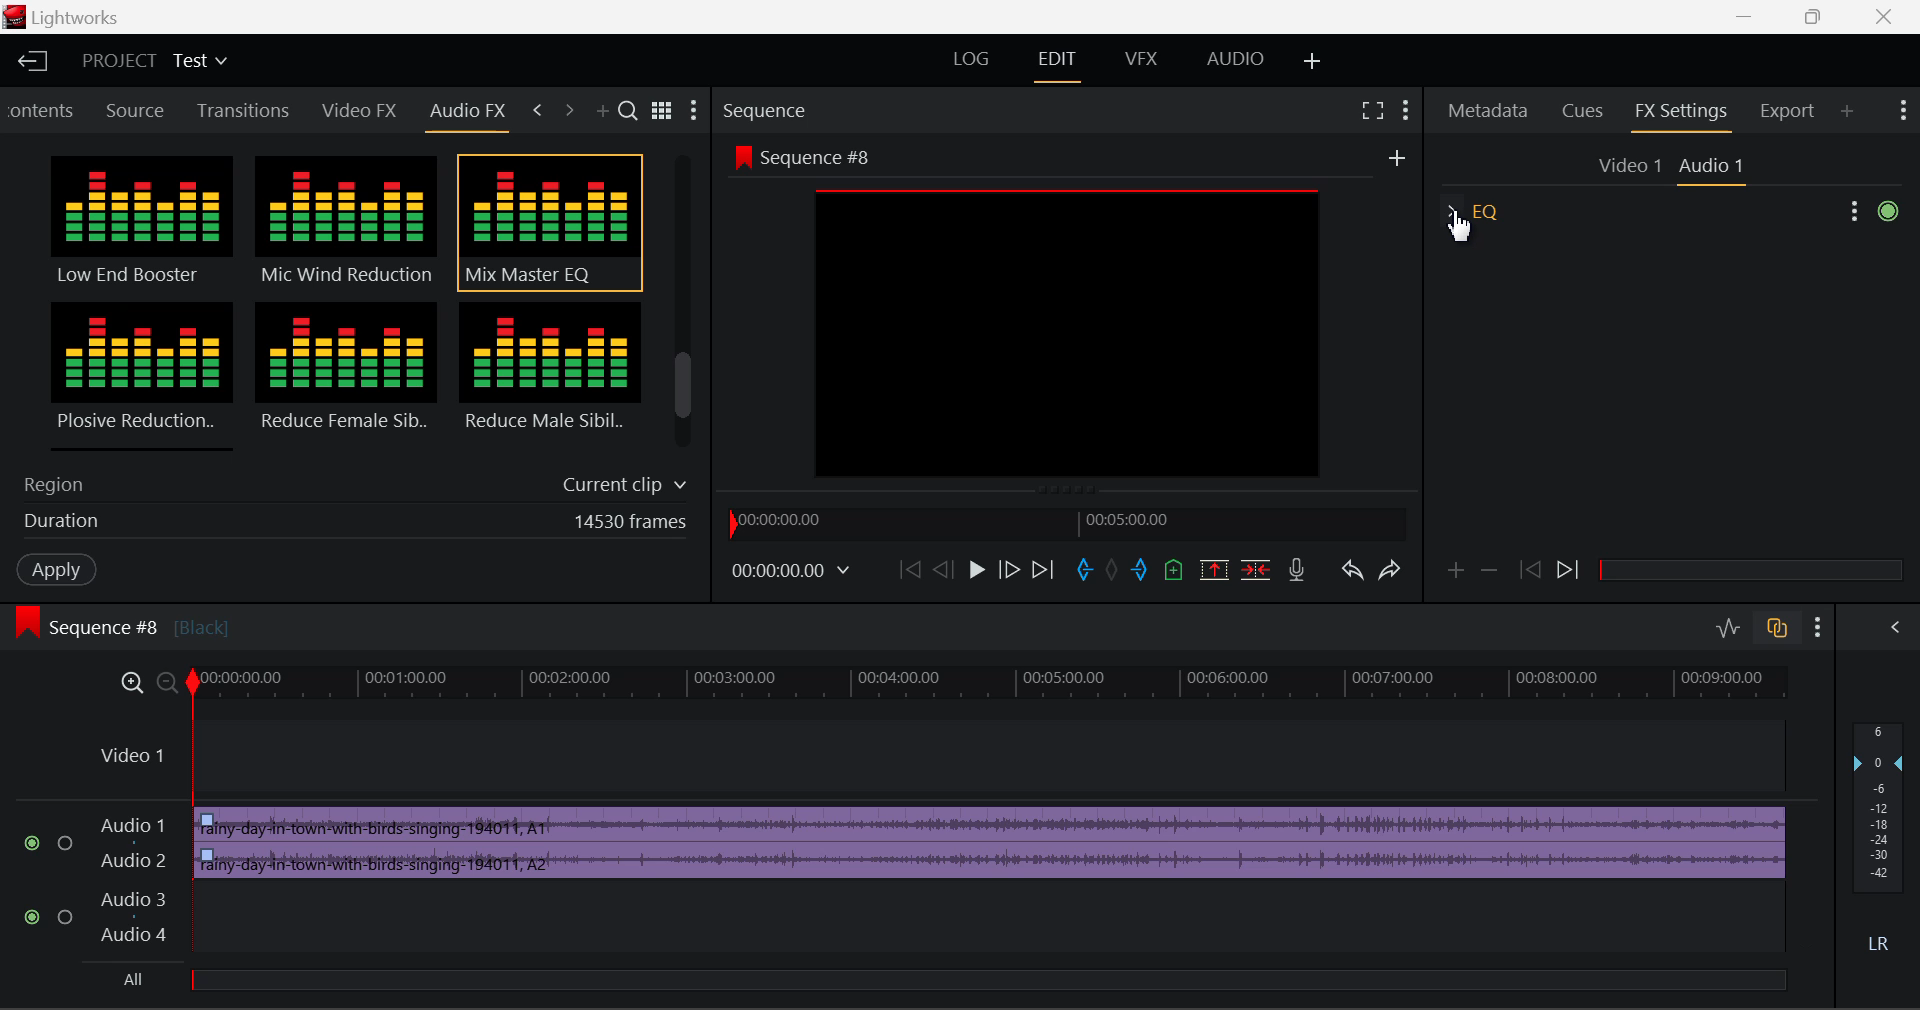 The height and width of the screenshot is (1010, 1920). Describe the element at coordinates (139, 222) in the screenshot. I see `Low End Booster` at that location.